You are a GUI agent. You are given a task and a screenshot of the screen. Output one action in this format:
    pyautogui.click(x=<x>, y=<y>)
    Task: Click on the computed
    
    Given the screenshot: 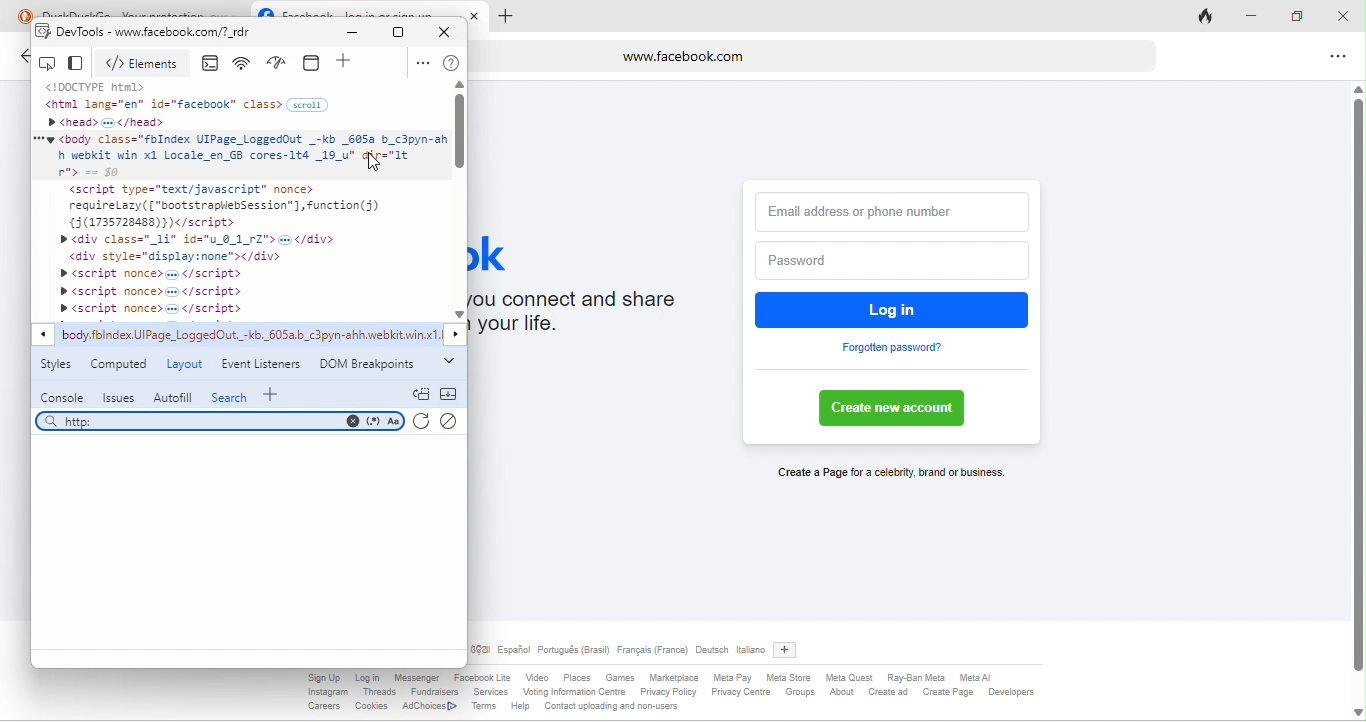 What is the action you would take?
    pyautogui.click(x=121, y=366)
    